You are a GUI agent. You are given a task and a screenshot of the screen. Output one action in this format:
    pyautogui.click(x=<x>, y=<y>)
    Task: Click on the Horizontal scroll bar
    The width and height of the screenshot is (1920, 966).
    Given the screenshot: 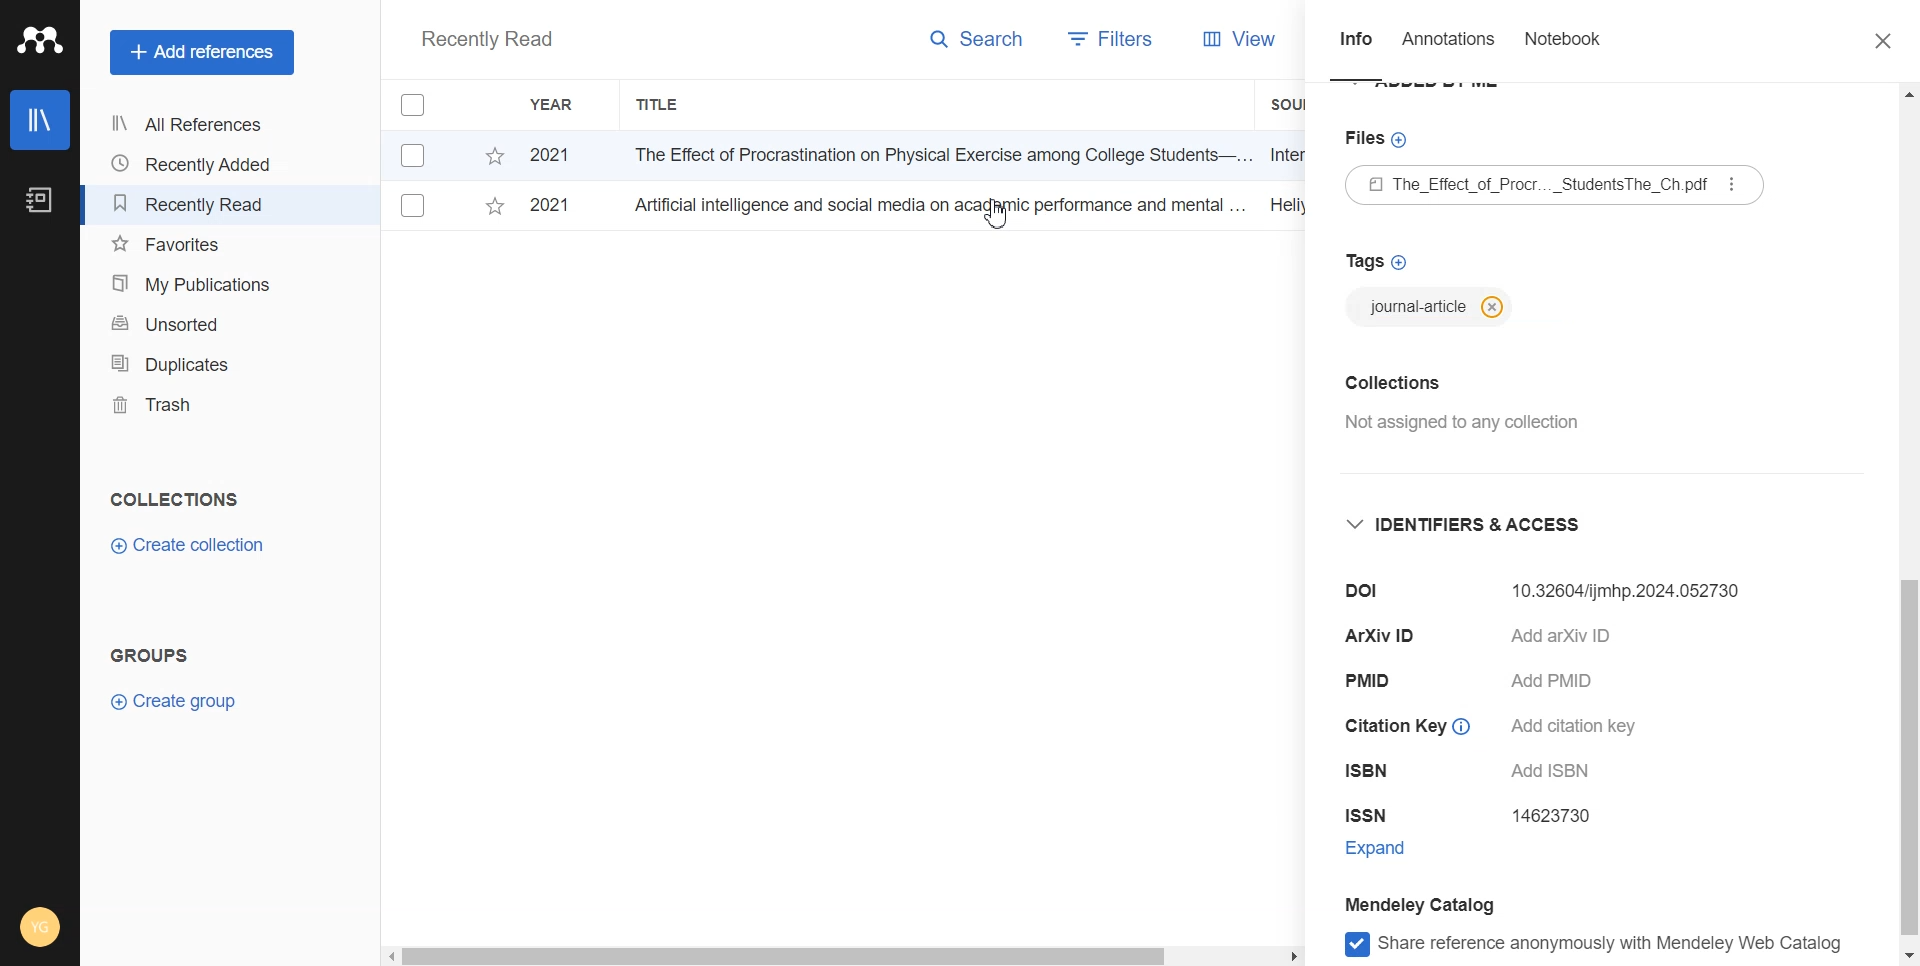 What is the action you would take?
    pyautogui.click(x=843, y=954)
    